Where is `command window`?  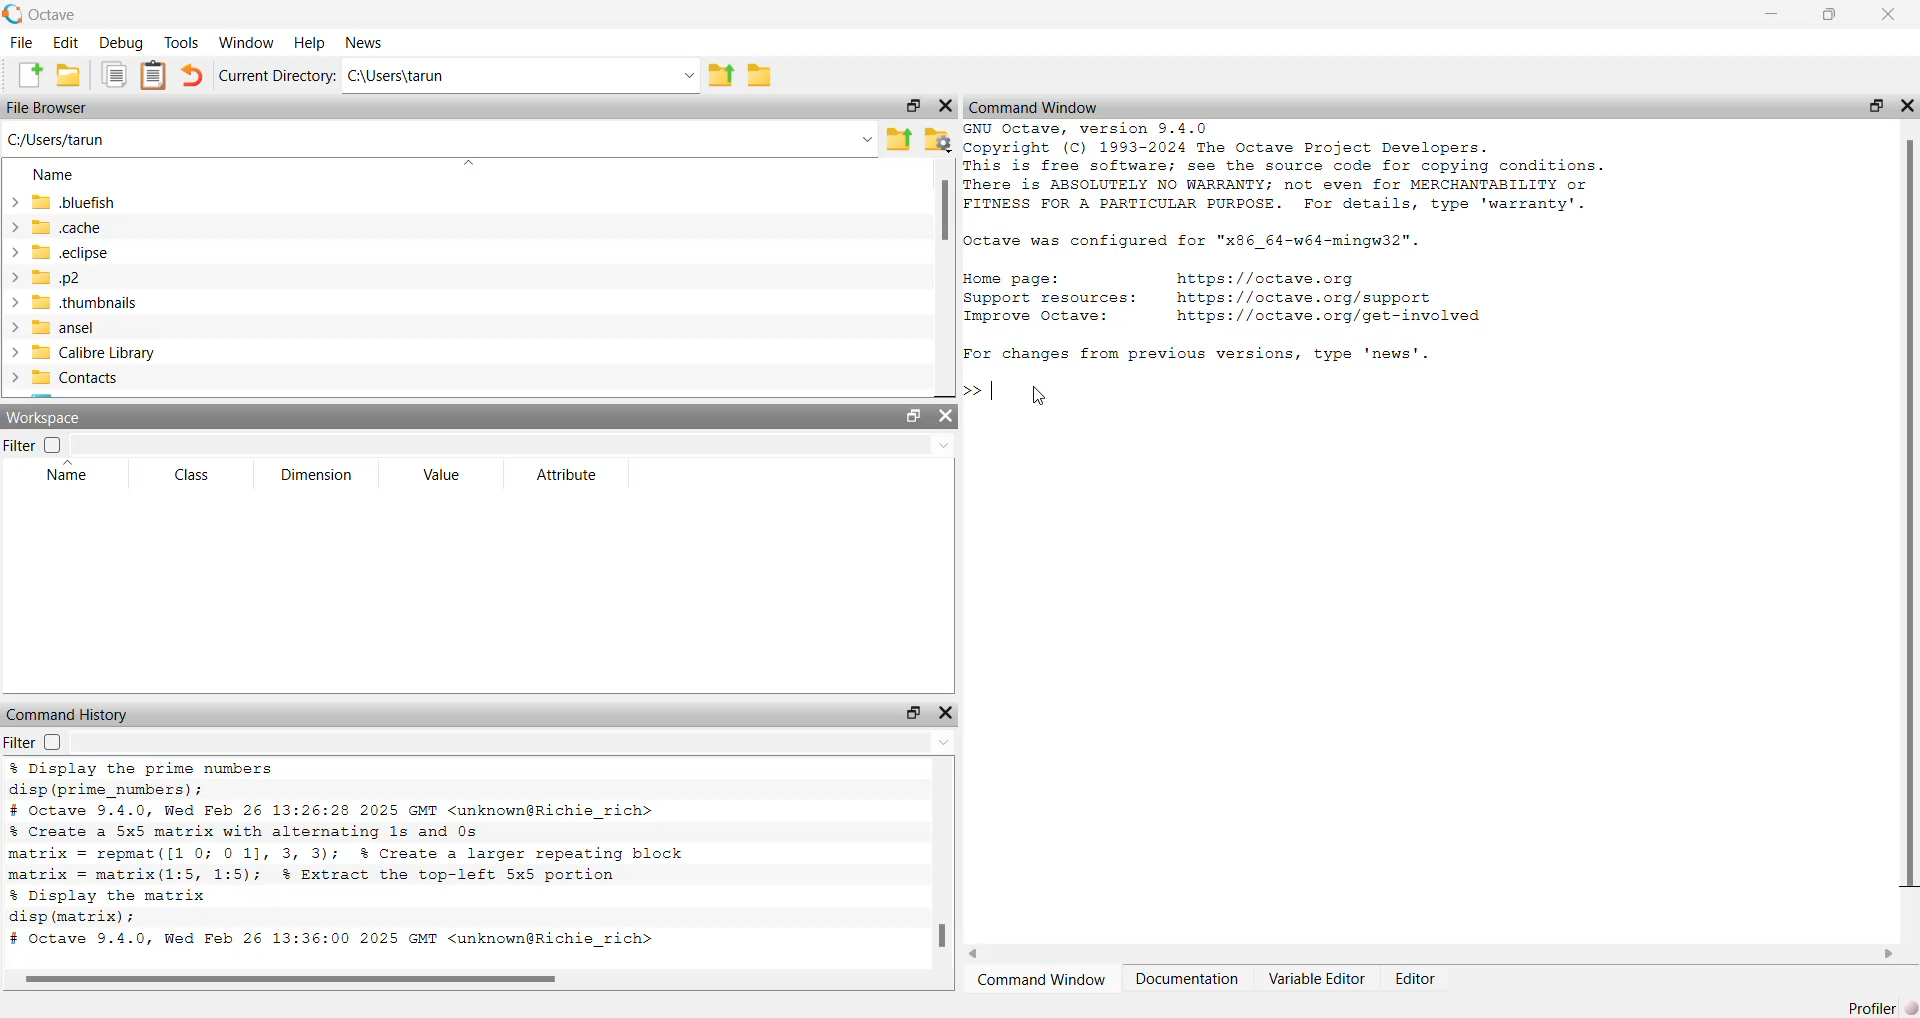 command window is located at coordinates (1042, 105).